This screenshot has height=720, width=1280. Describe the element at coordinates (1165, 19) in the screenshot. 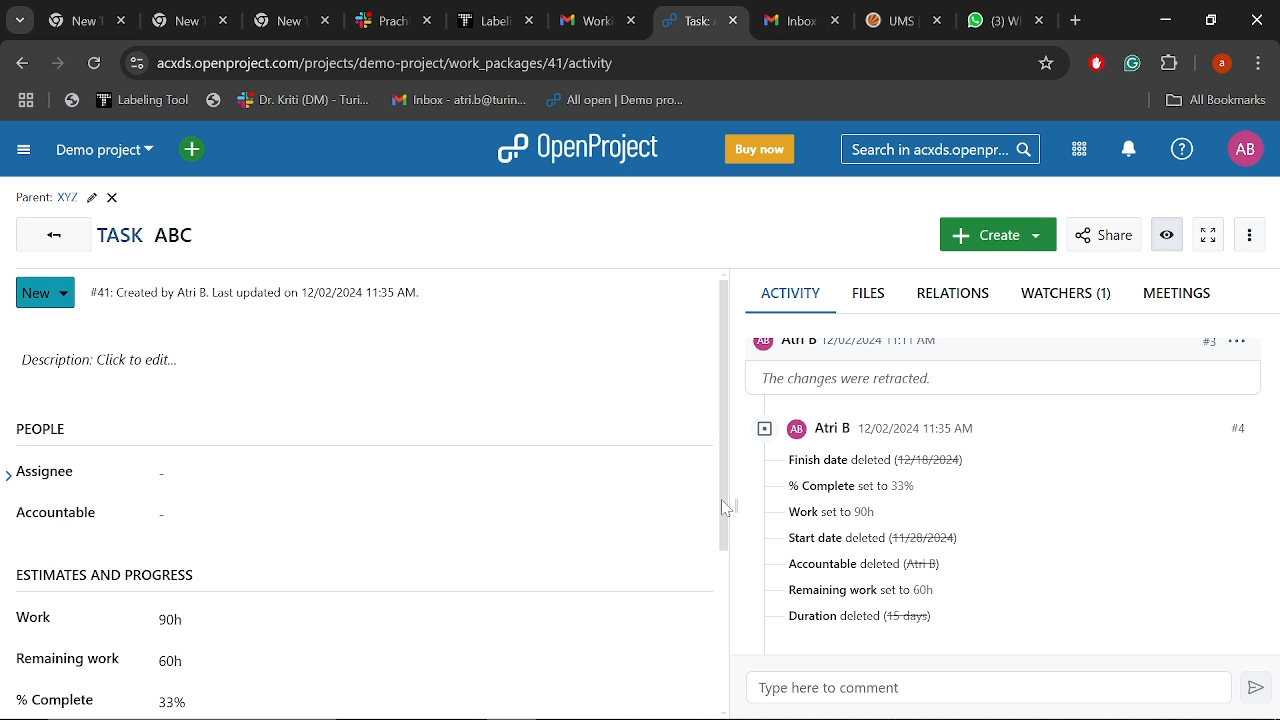

I see `Minimize` at that location.